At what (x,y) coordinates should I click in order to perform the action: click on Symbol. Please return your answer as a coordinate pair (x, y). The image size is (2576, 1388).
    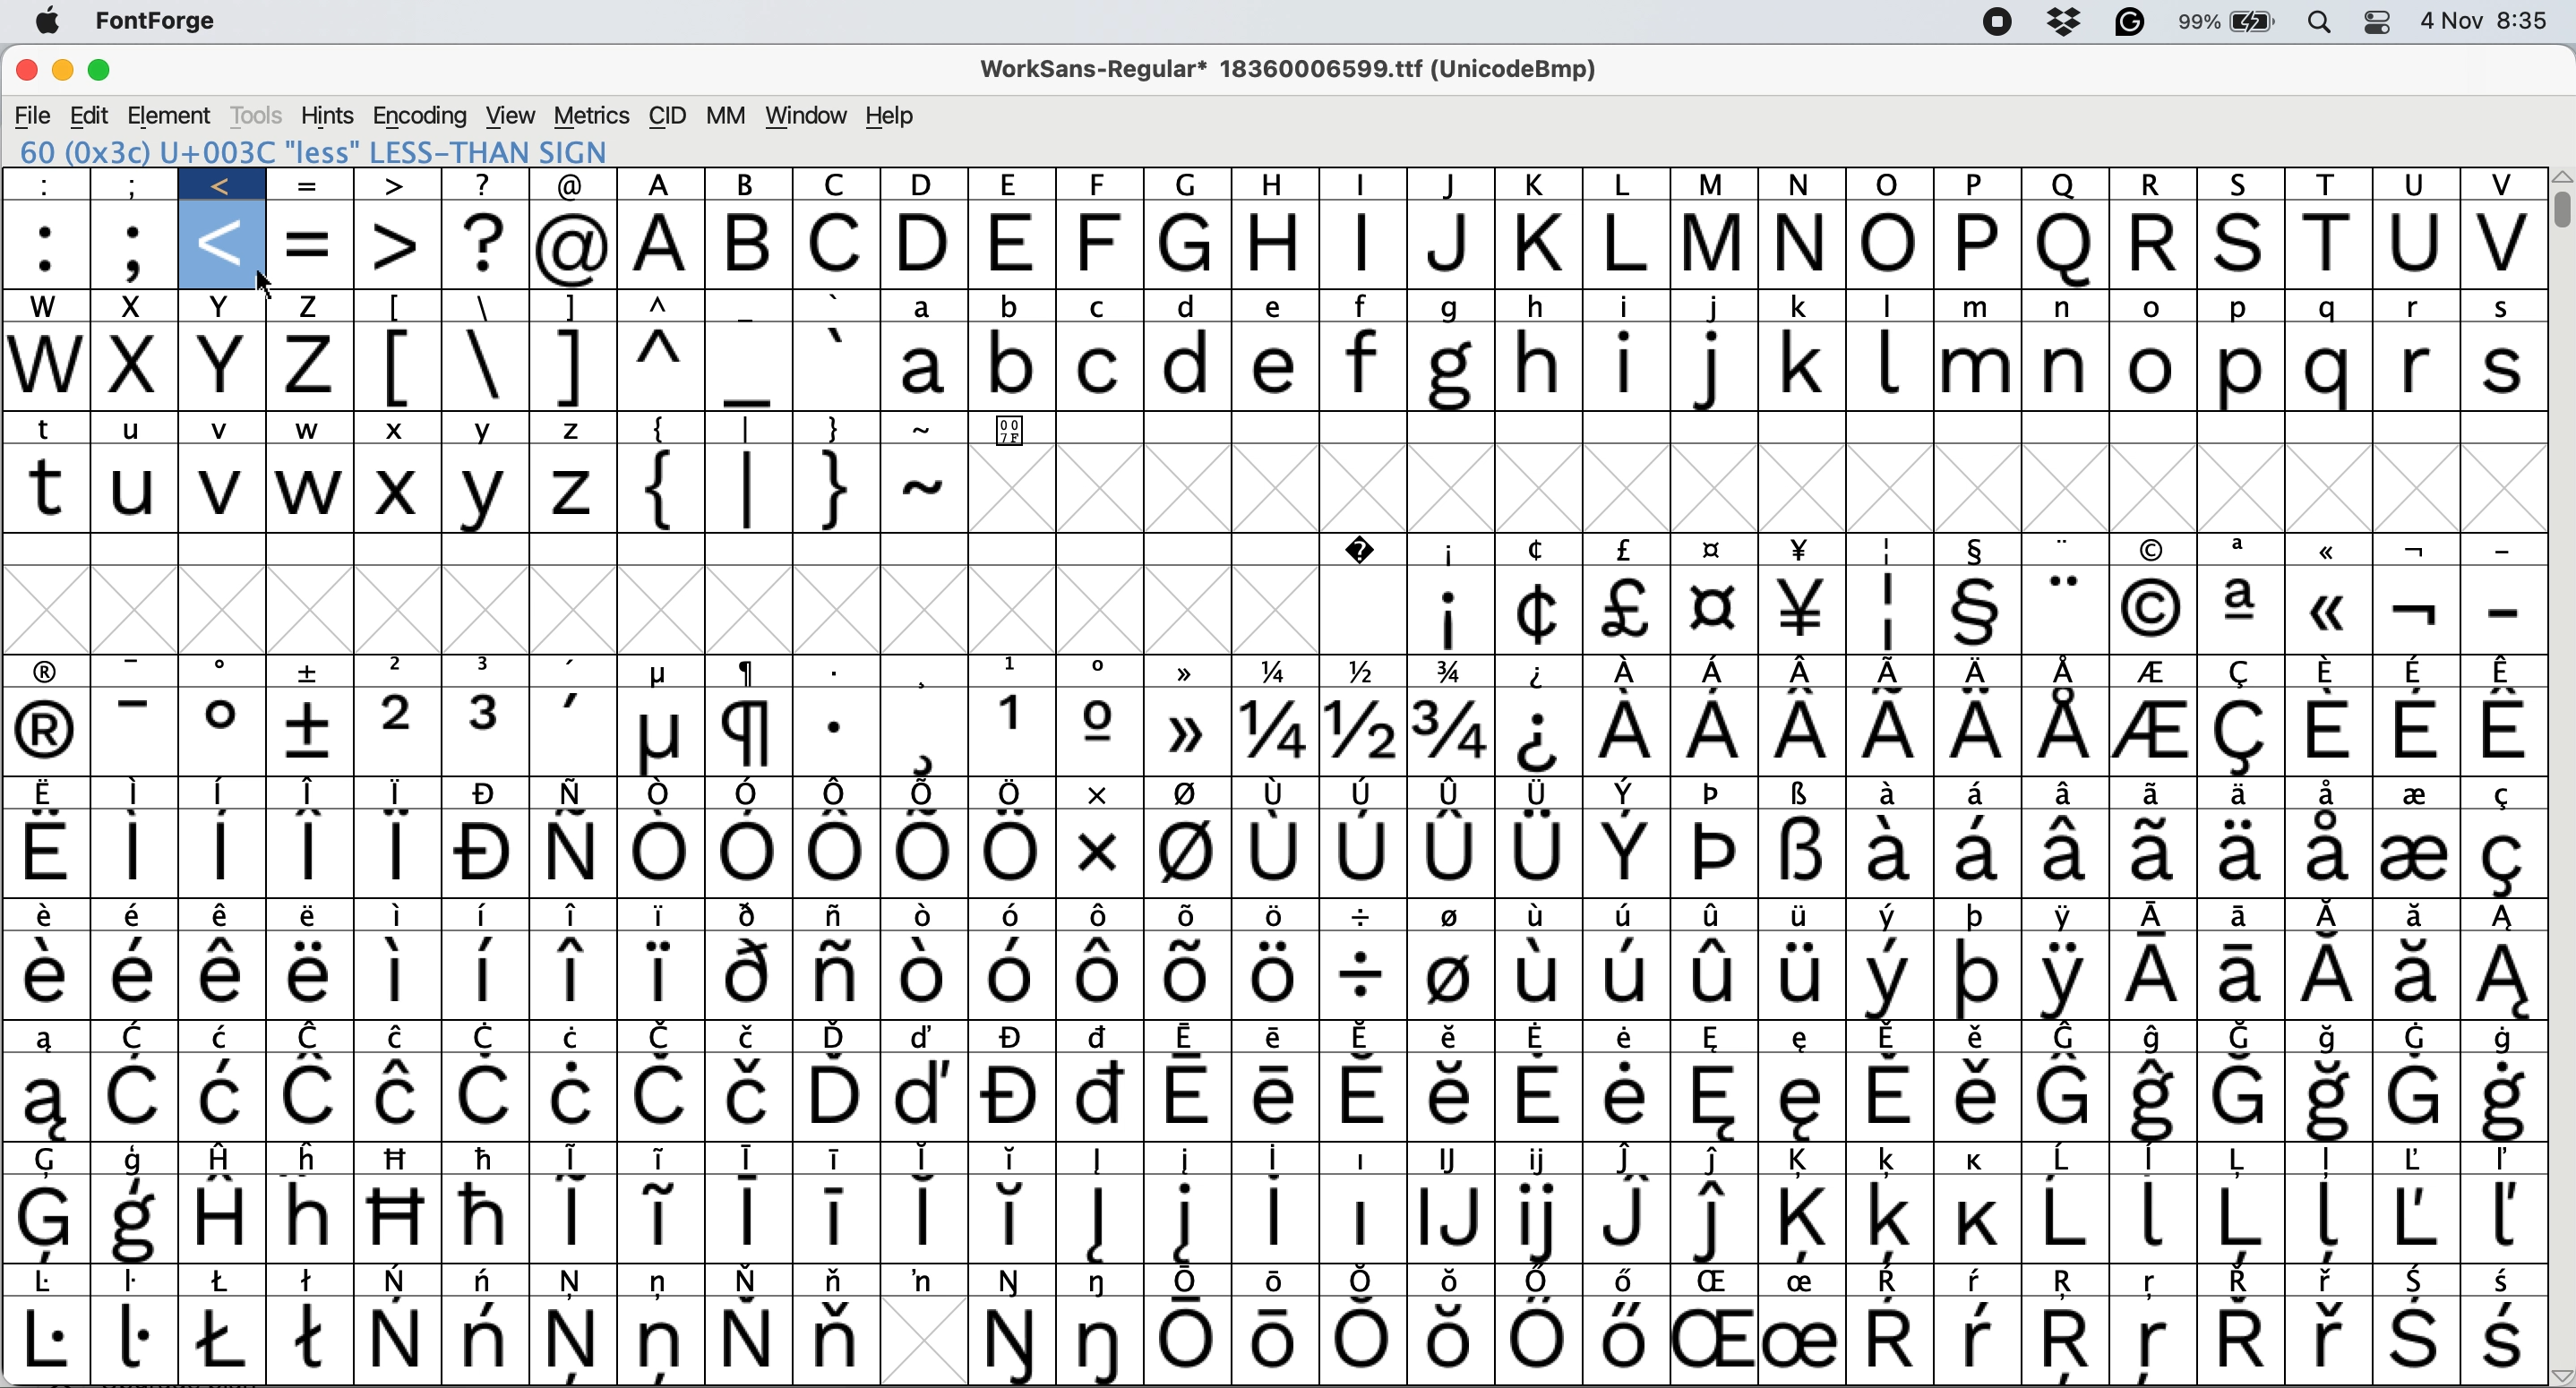
    Looking at the image, I should click on (400, 1340).